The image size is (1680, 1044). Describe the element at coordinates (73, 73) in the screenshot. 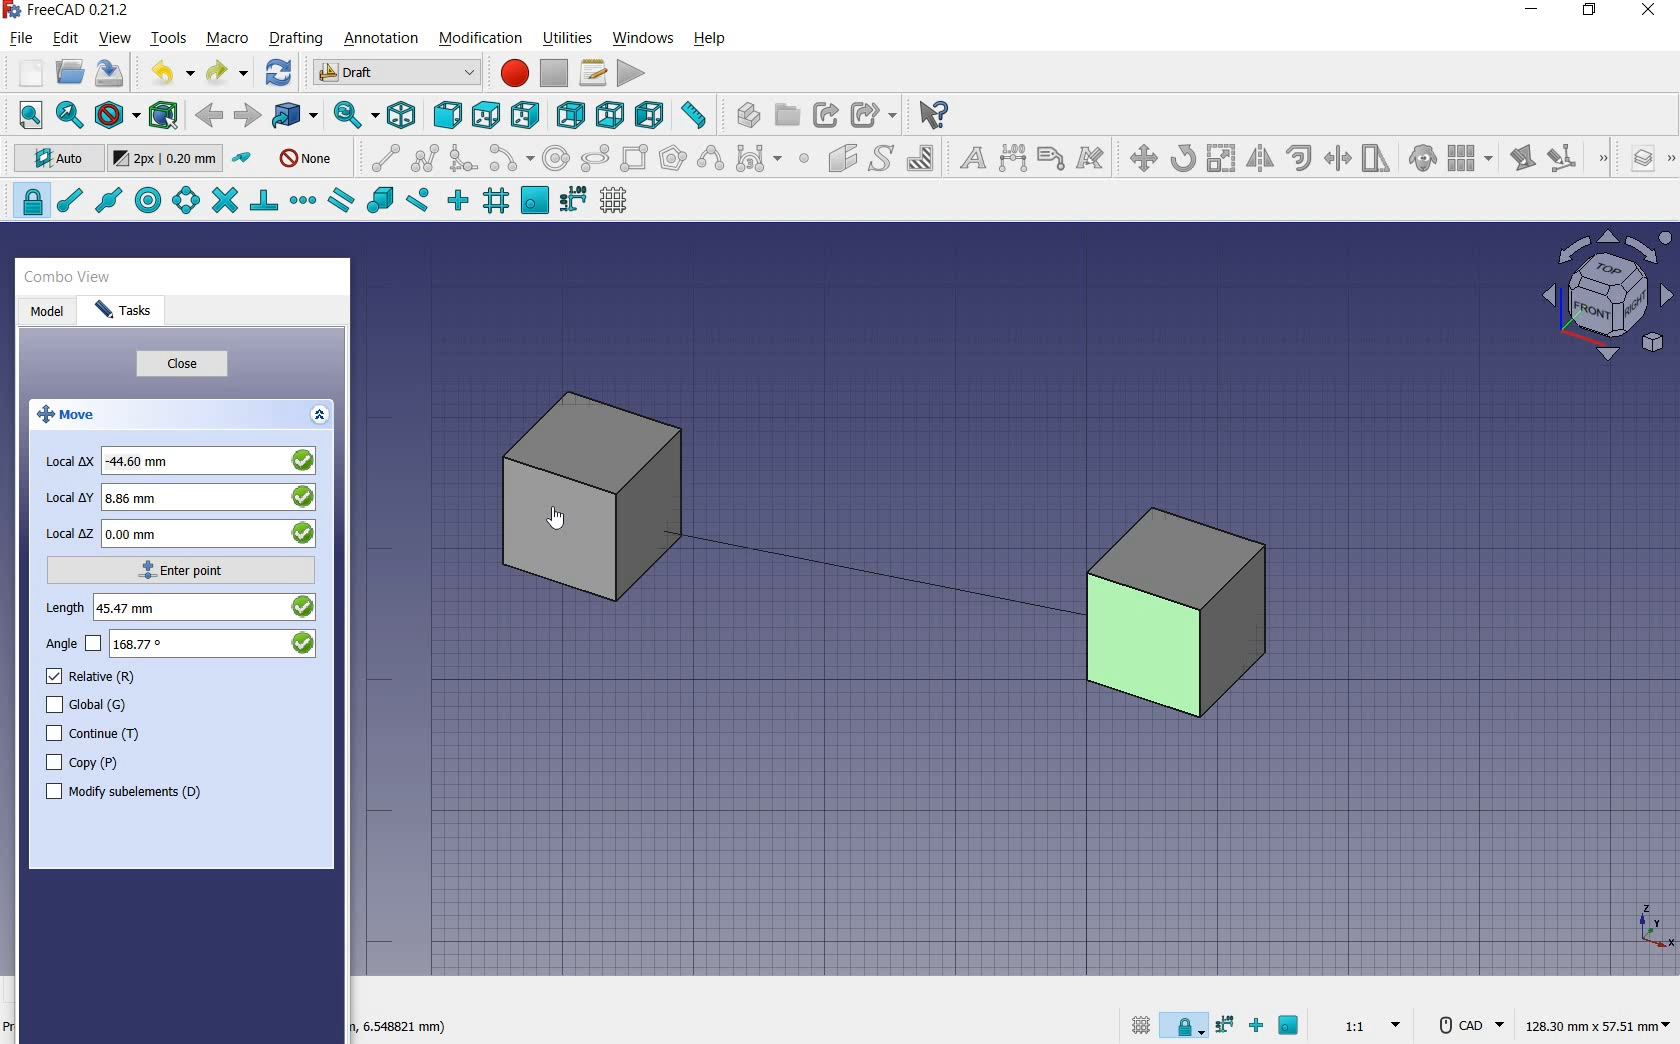

I see `open` at that location.